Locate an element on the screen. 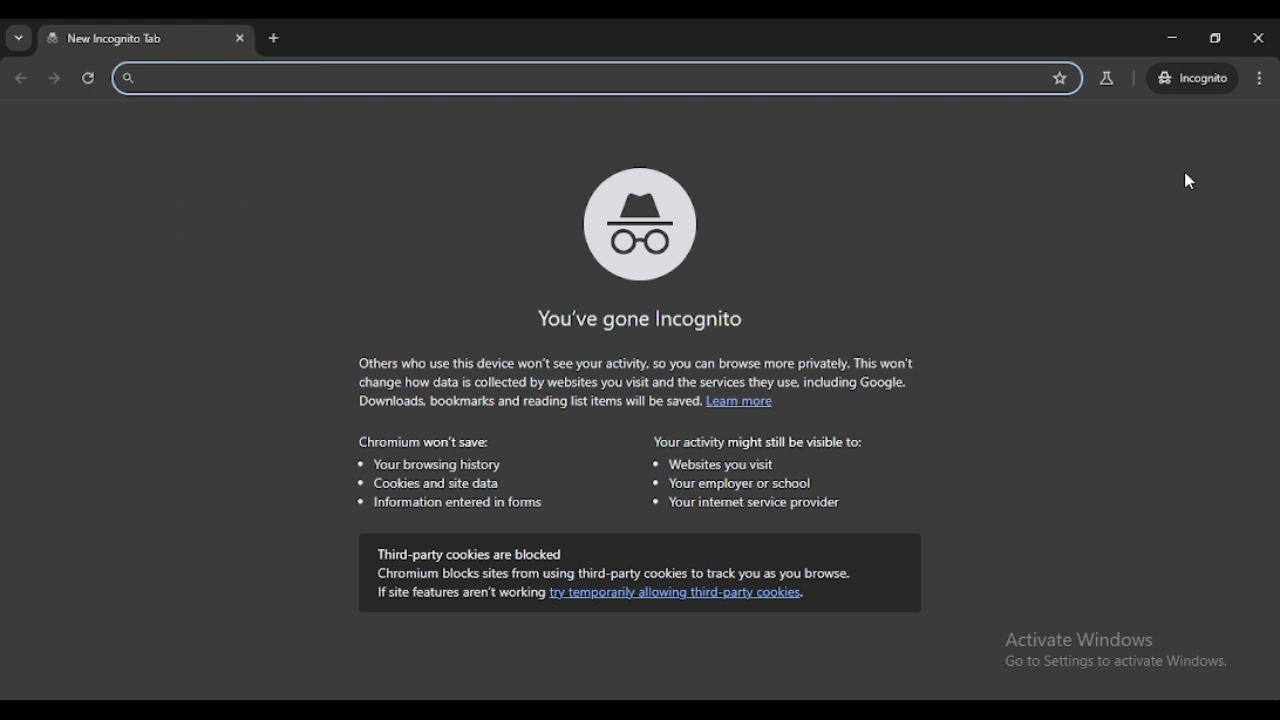 Image resolution: width=1280 pixels, height=720 pixels. maximize is located at coordinates (1214, 38).